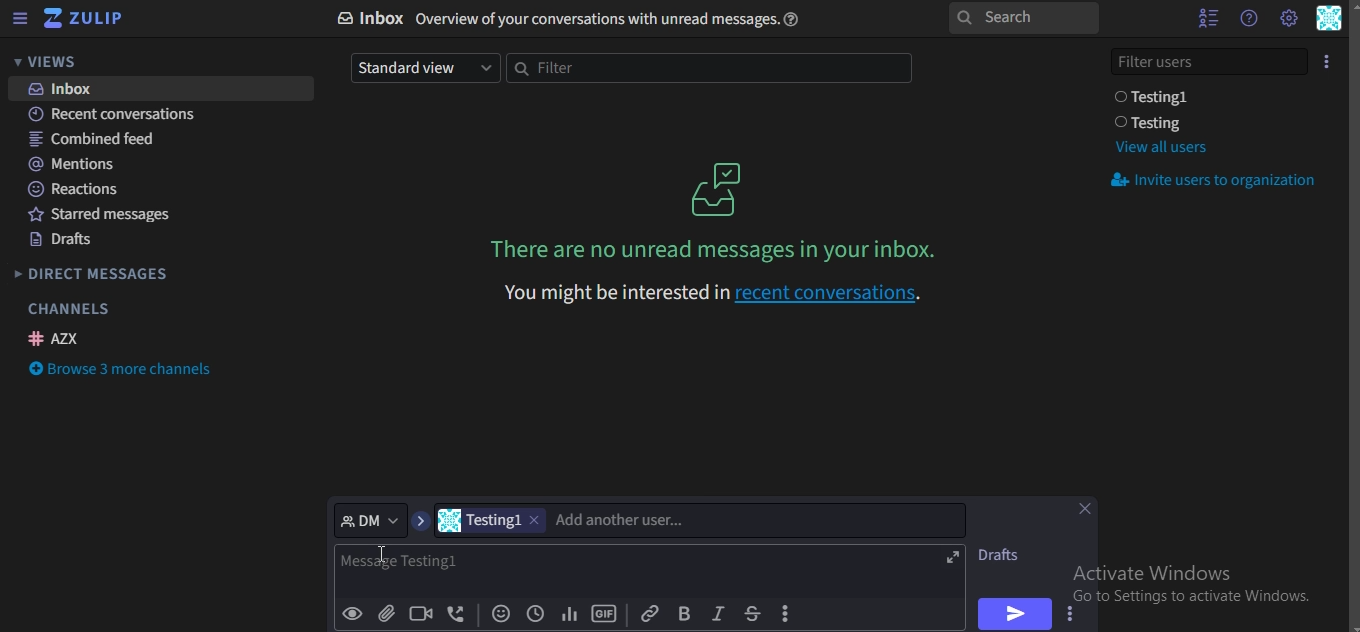  Describe the element at coordinates (124, 371) in the screenshot. I see `browse 3 more channels` at that location.